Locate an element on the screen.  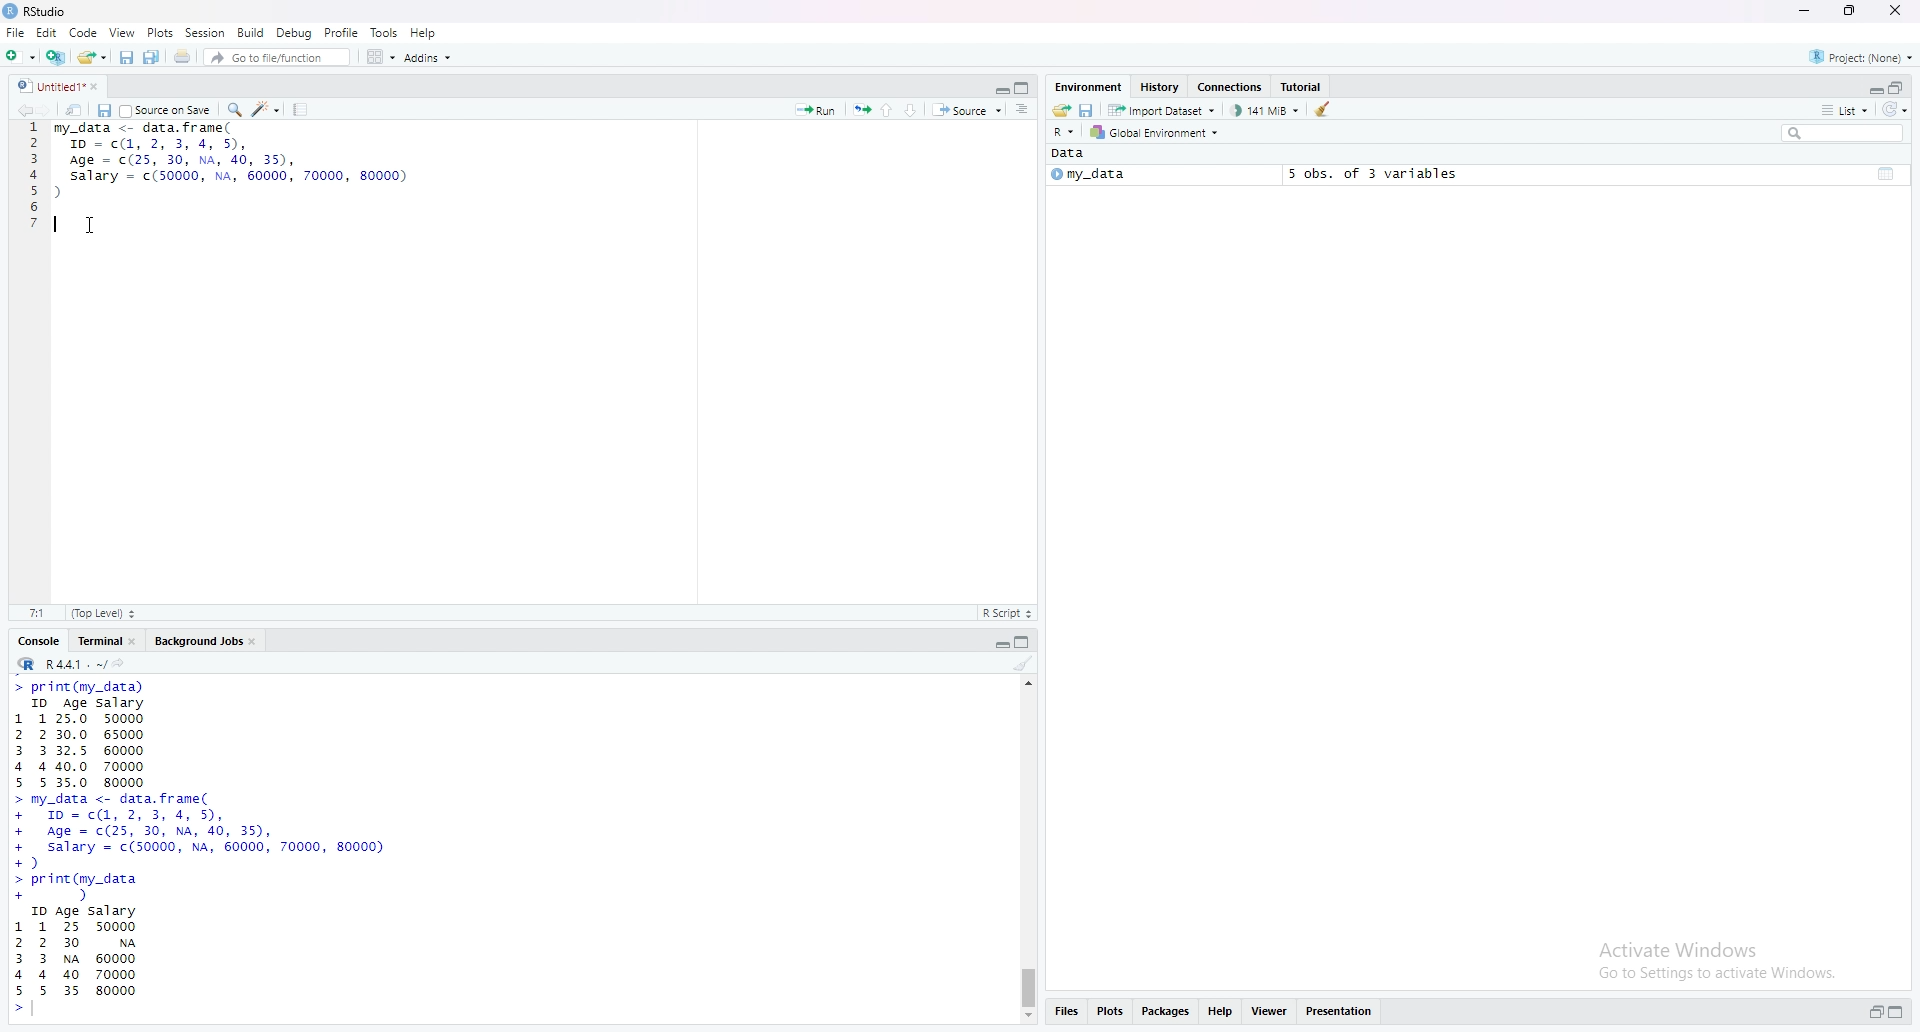
Rstudio is located at coordinates (37, 11).